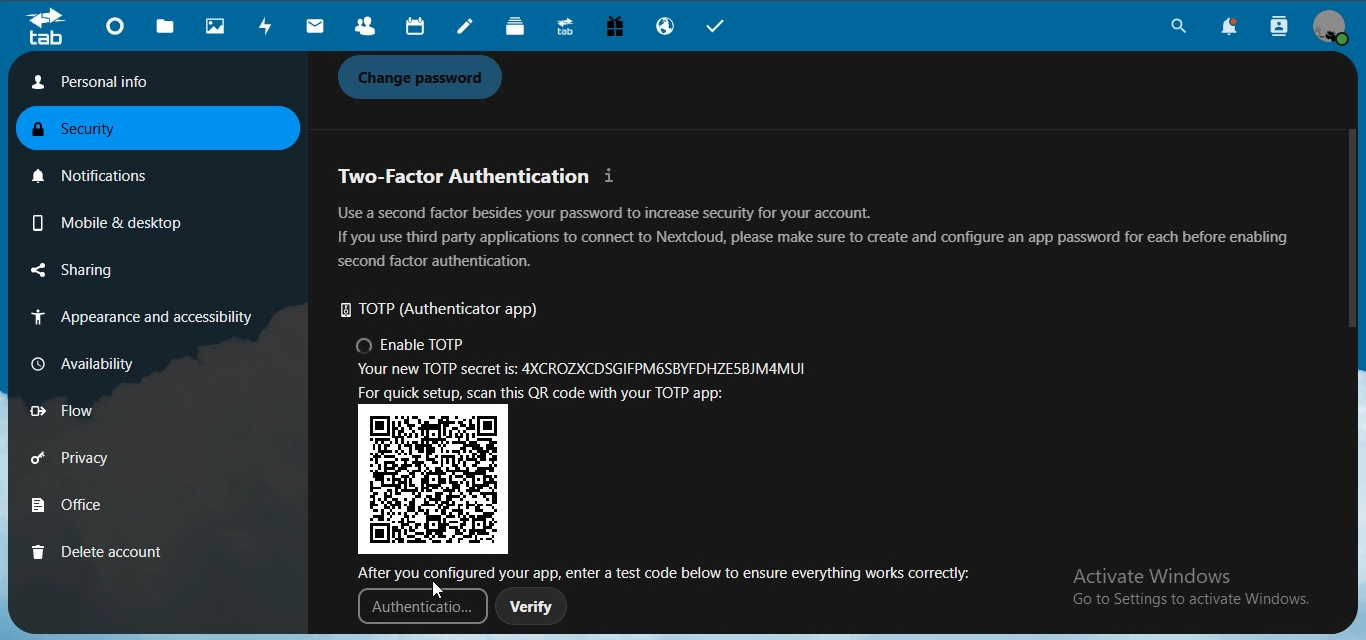  Describe the element at coordinates (520, 28) in the screenshot. I see `deck` at that location.